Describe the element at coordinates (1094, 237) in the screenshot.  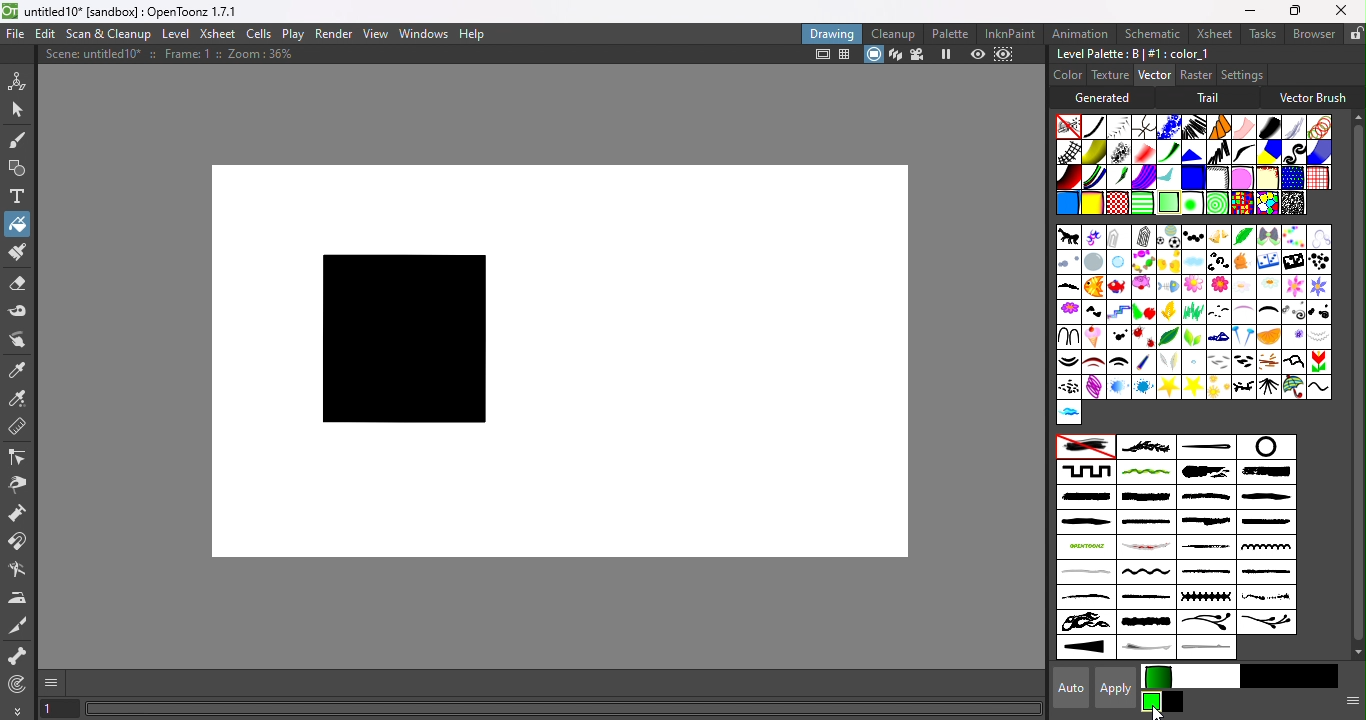
I see `Arc` at that location.